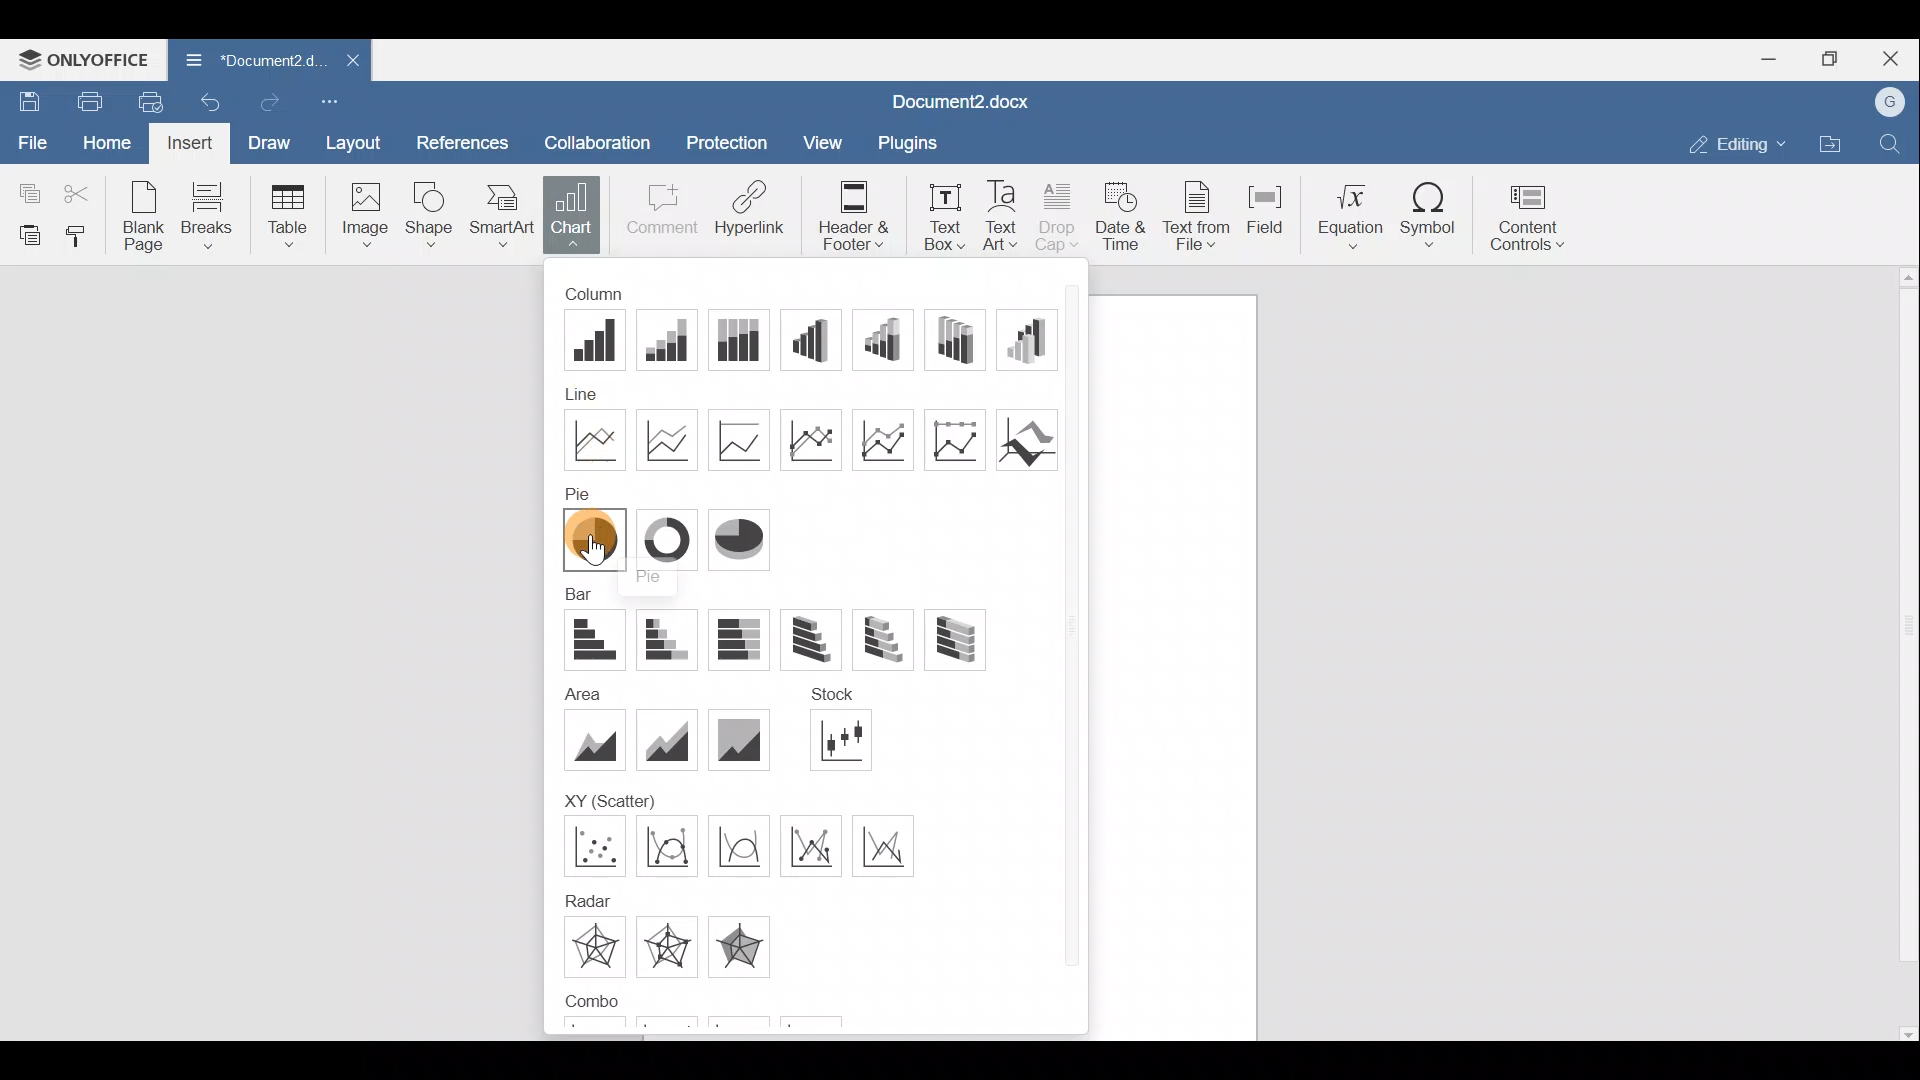 The height and width of the screenshot is (1080, 1920). Describe the element at coordinates (815, 844) in the screenshot. I see `Scatter with straight lines` at that location.